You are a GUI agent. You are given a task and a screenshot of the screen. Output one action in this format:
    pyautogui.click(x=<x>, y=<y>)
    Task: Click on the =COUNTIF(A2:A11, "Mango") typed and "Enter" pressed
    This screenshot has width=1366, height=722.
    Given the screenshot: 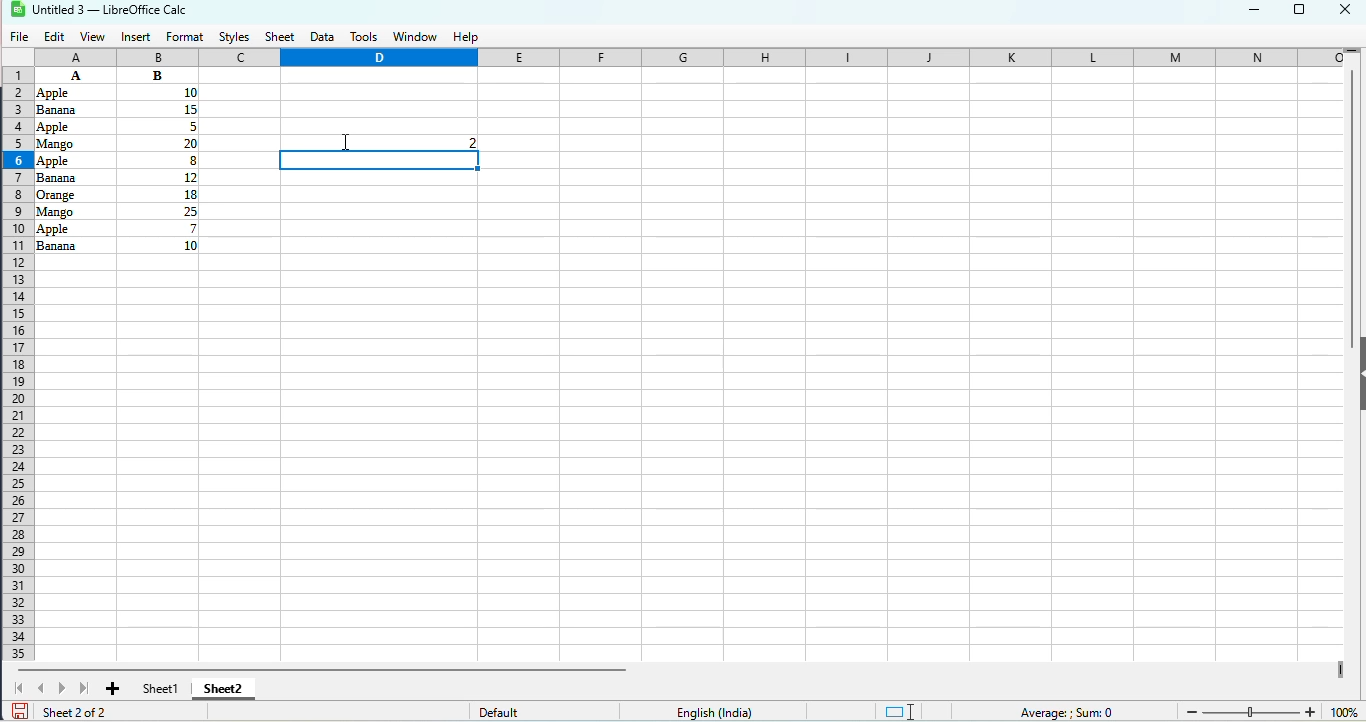 What is the action you would take?
    pyautogui.click(x=370, y=142)
    